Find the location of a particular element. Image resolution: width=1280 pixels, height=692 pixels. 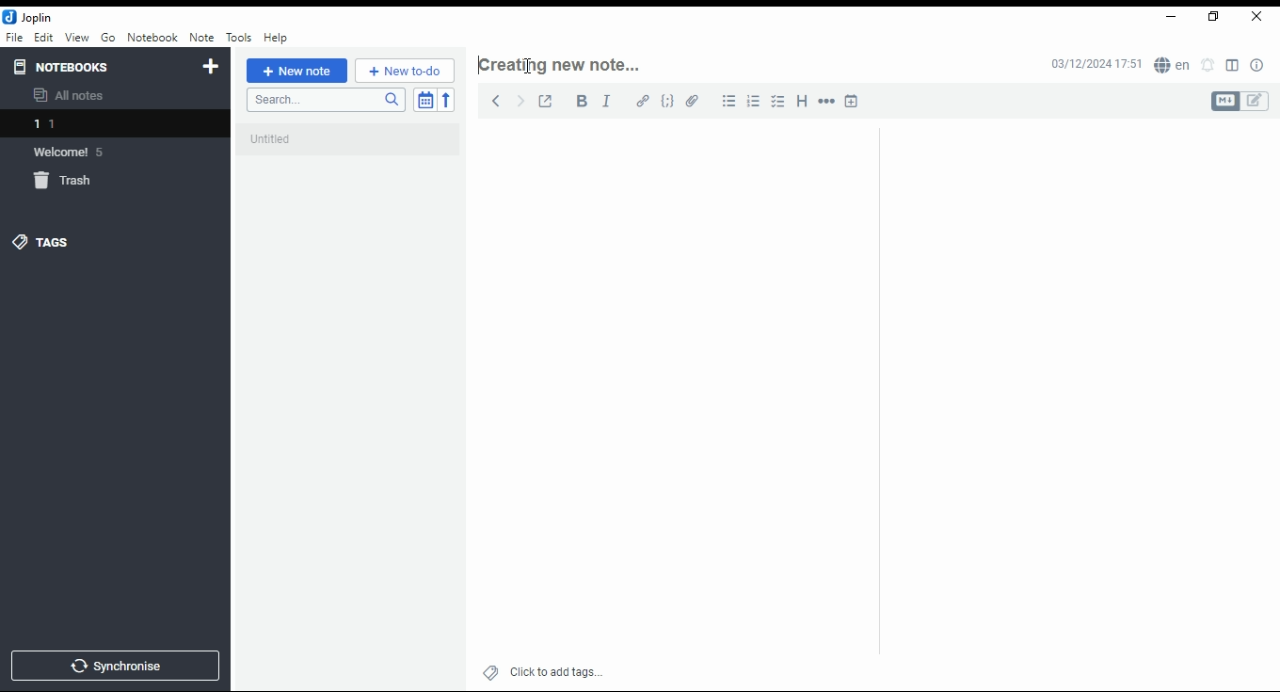

creating new note is located at coordinates (569, 63).